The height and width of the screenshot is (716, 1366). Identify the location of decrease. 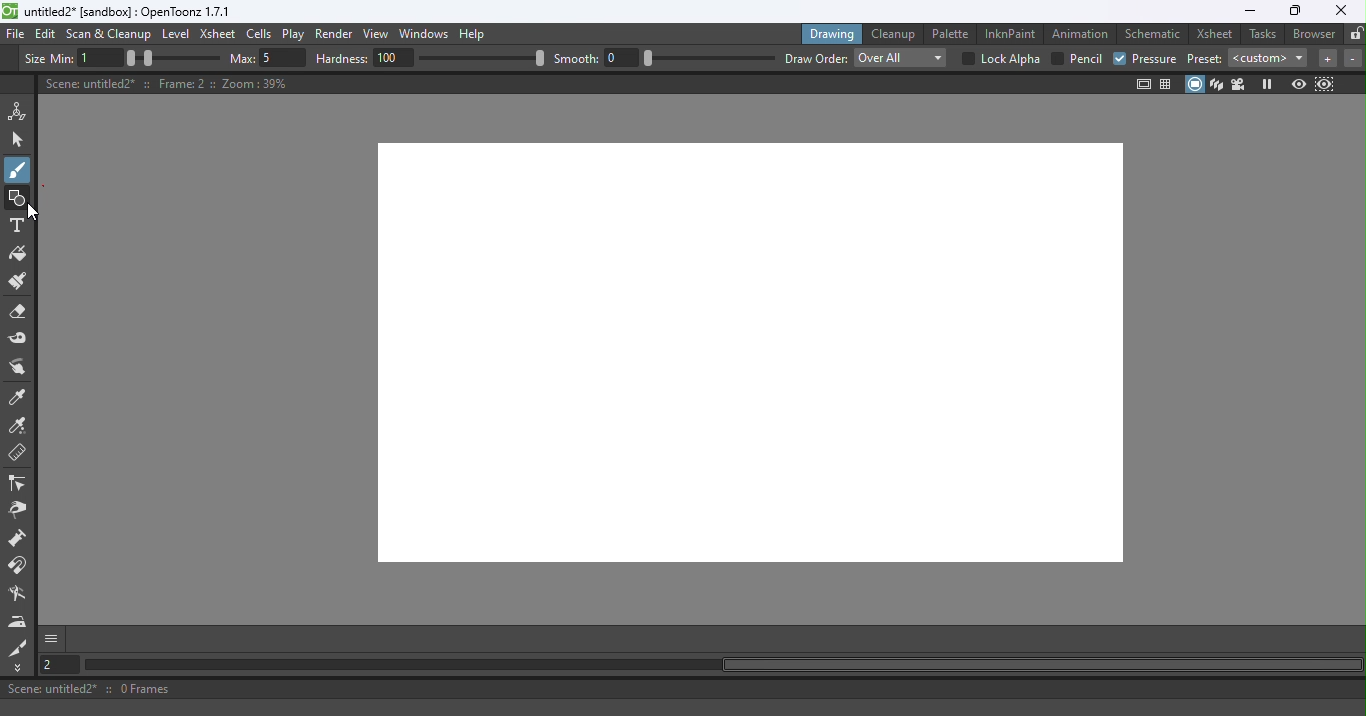
(1353, 59).